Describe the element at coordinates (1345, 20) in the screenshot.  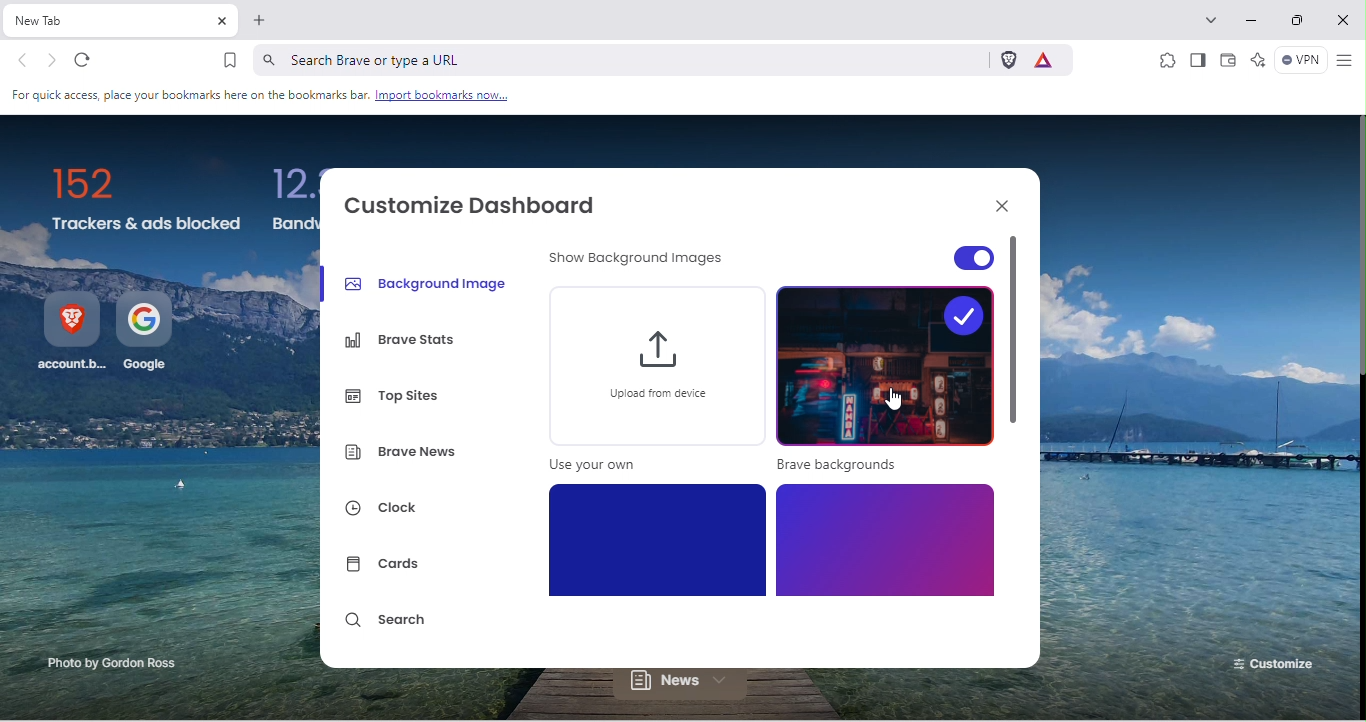
I see `Close` at that location.